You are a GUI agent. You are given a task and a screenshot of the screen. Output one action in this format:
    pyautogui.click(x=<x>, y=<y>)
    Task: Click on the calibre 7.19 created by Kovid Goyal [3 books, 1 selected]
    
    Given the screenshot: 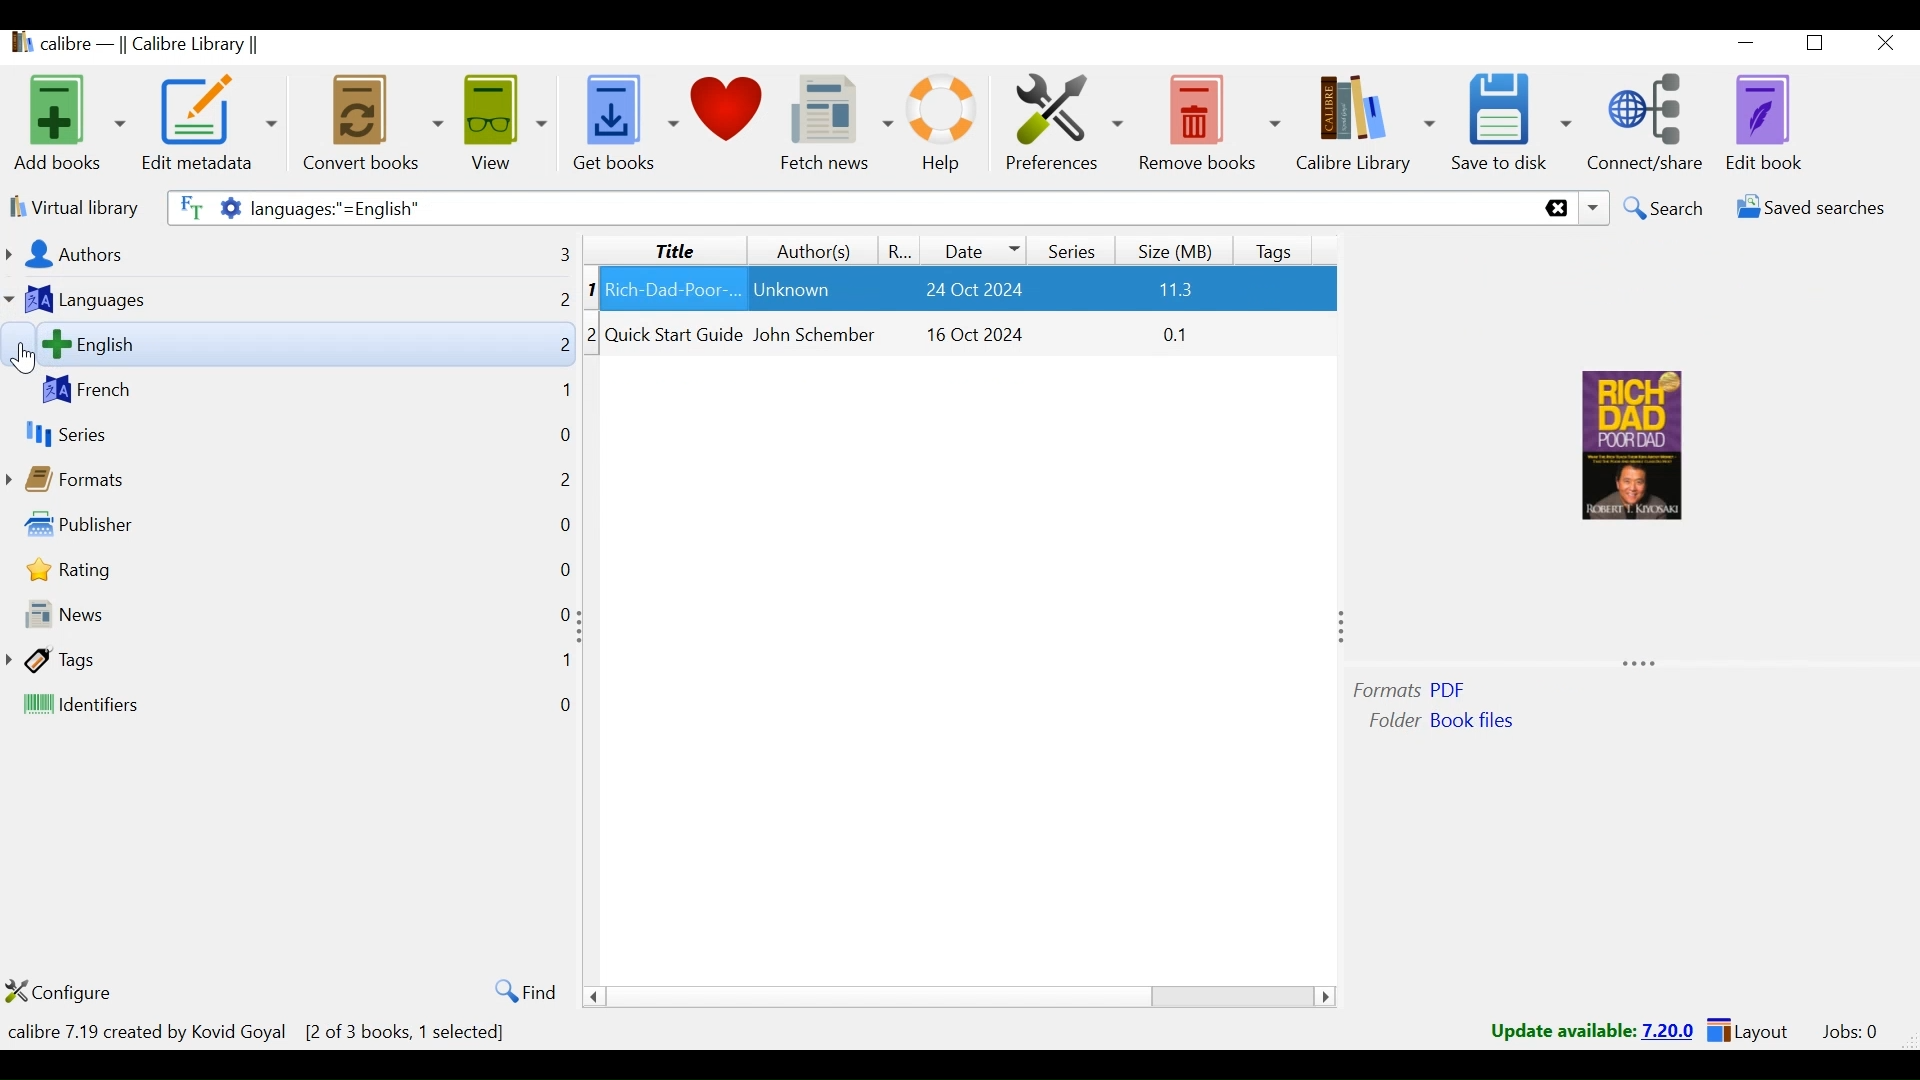 What is the action you would take?
    pyautogui.click(x=263, y=1032)
    